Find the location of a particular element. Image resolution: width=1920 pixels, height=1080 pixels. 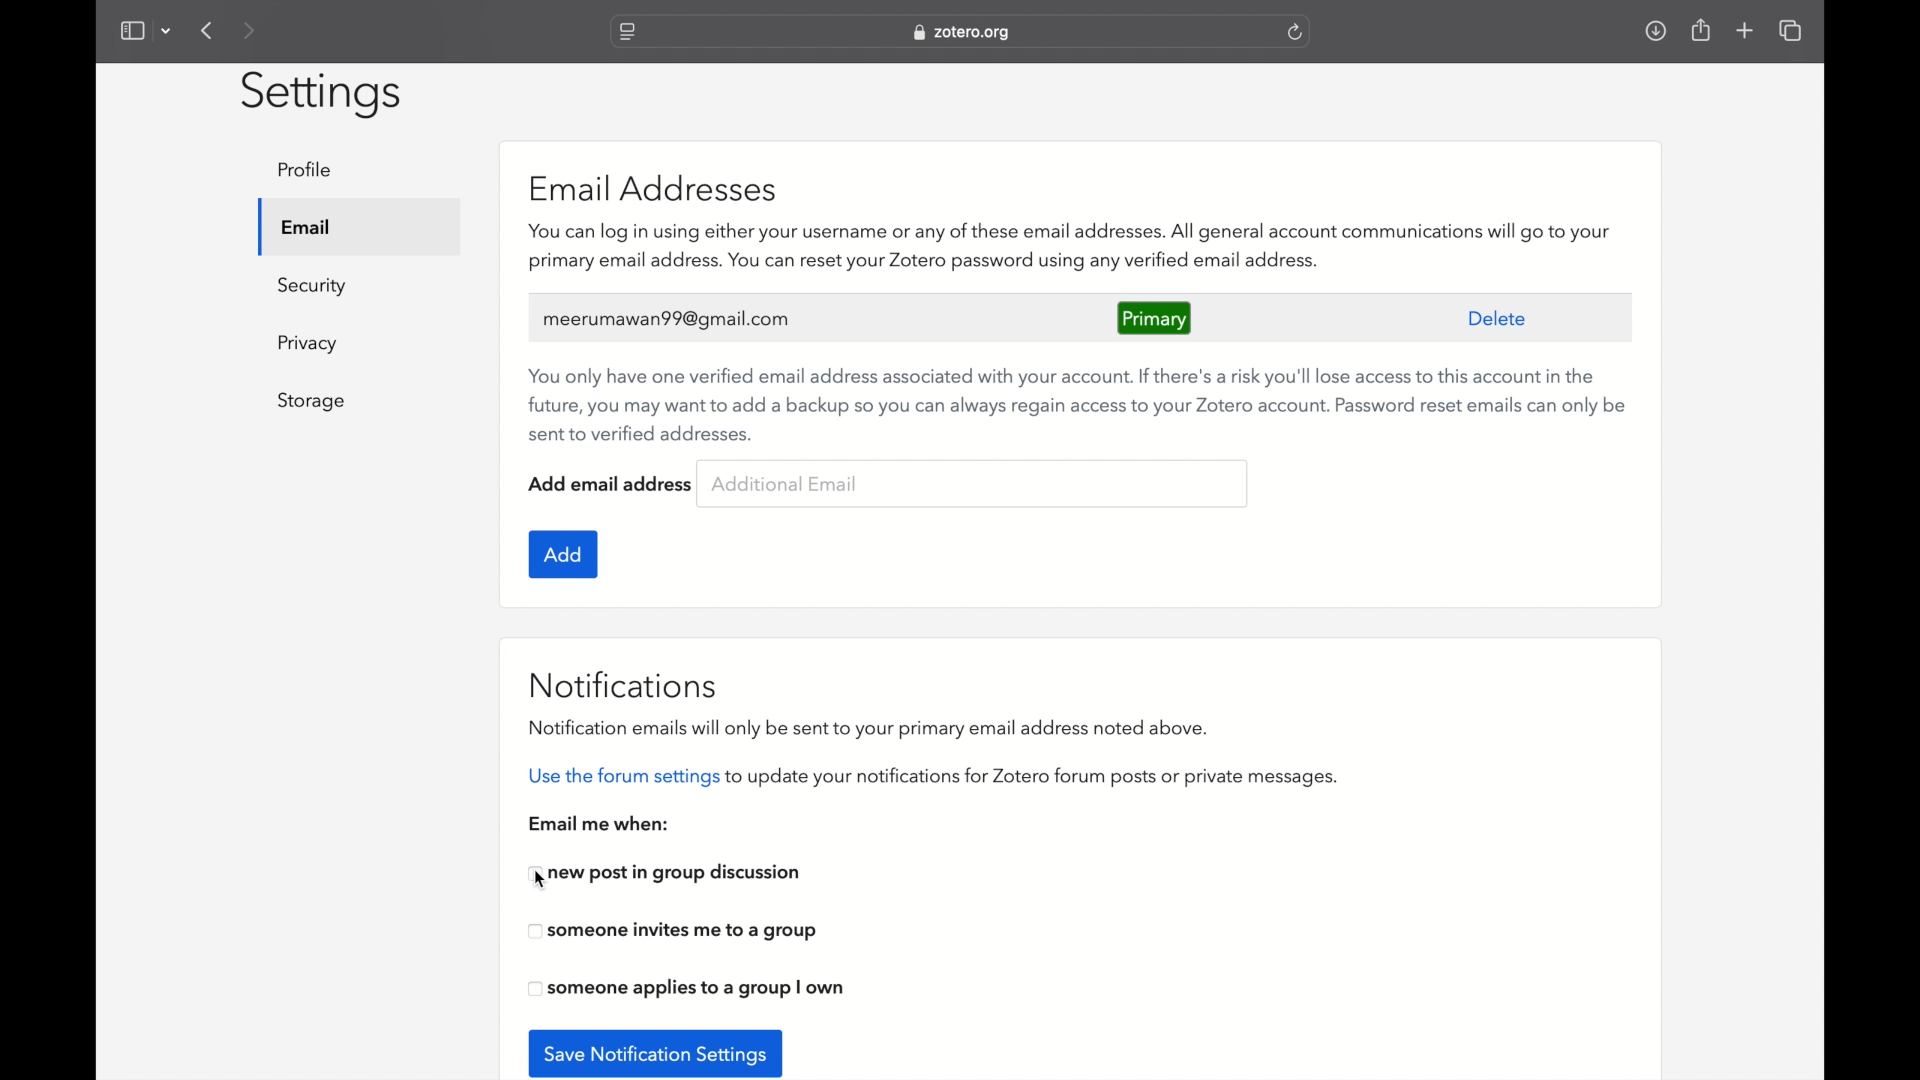

someone invites me to a group is located at coordinates (674, 932).